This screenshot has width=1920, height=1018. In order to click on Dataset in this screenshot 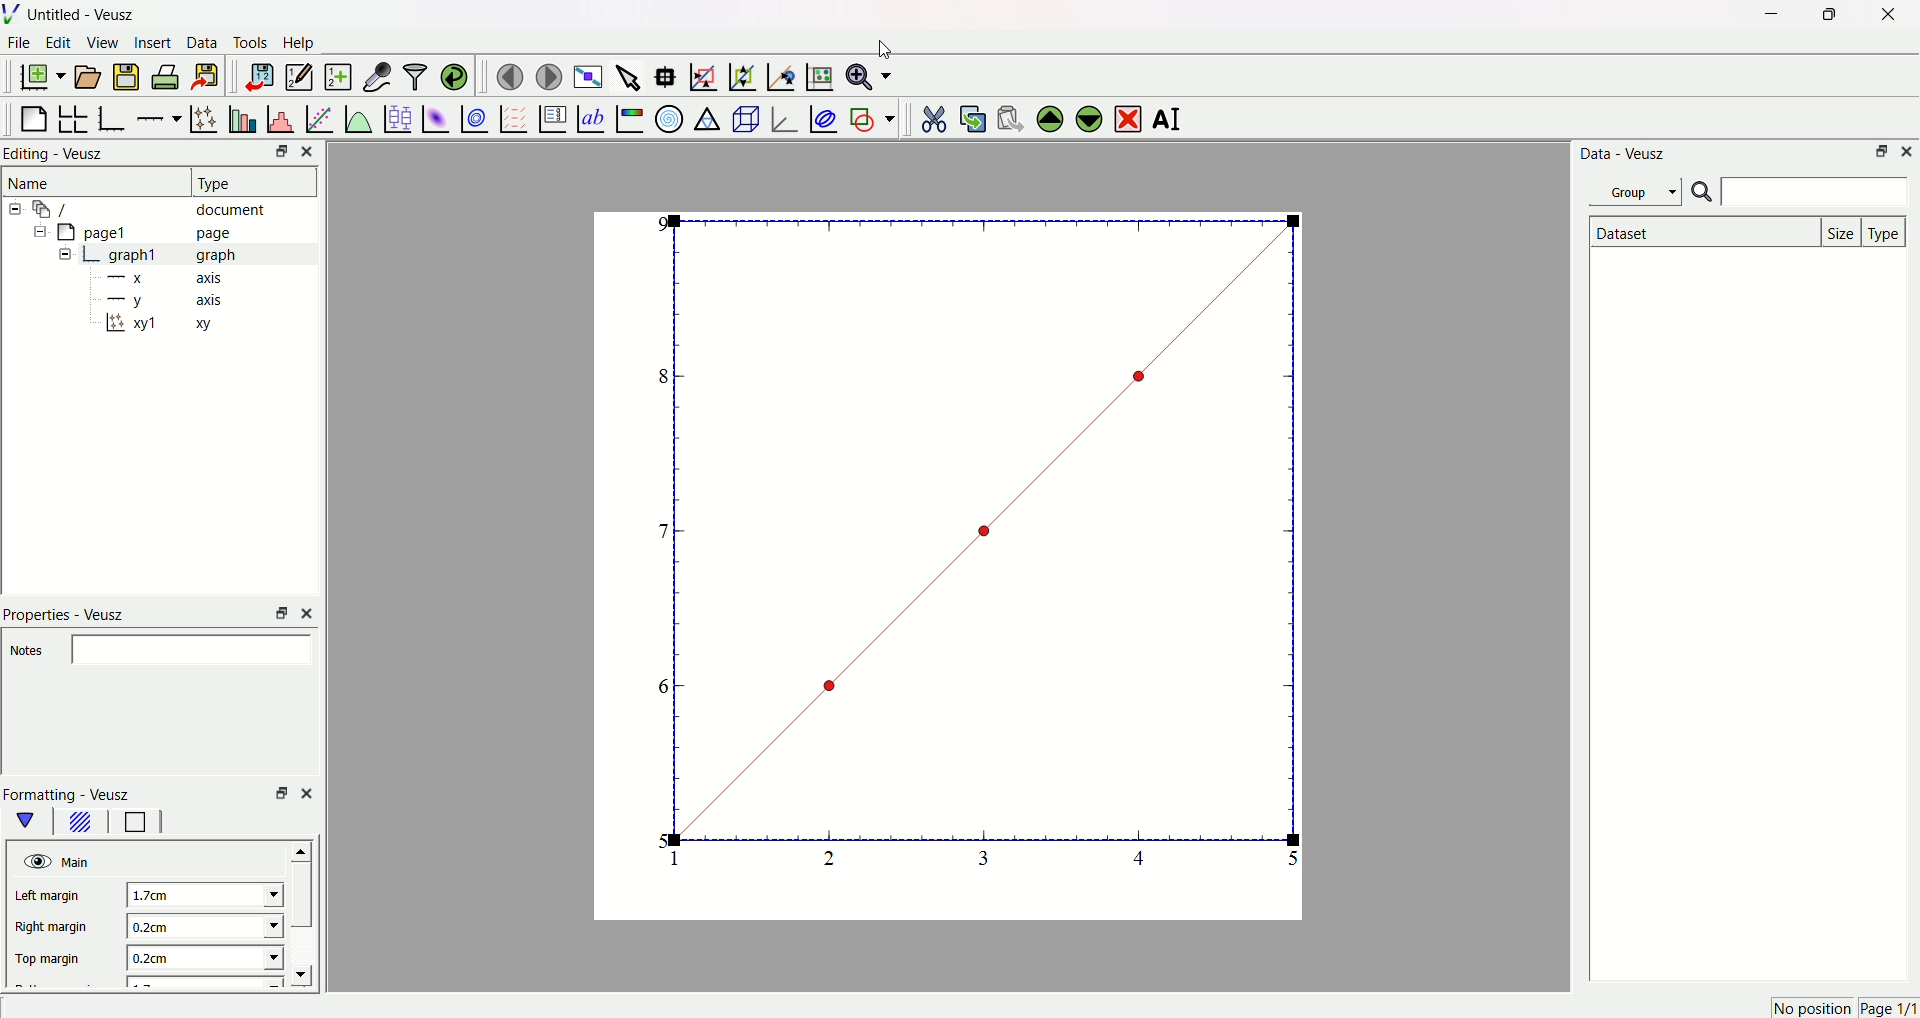, I will do `click(1701, 232)`.